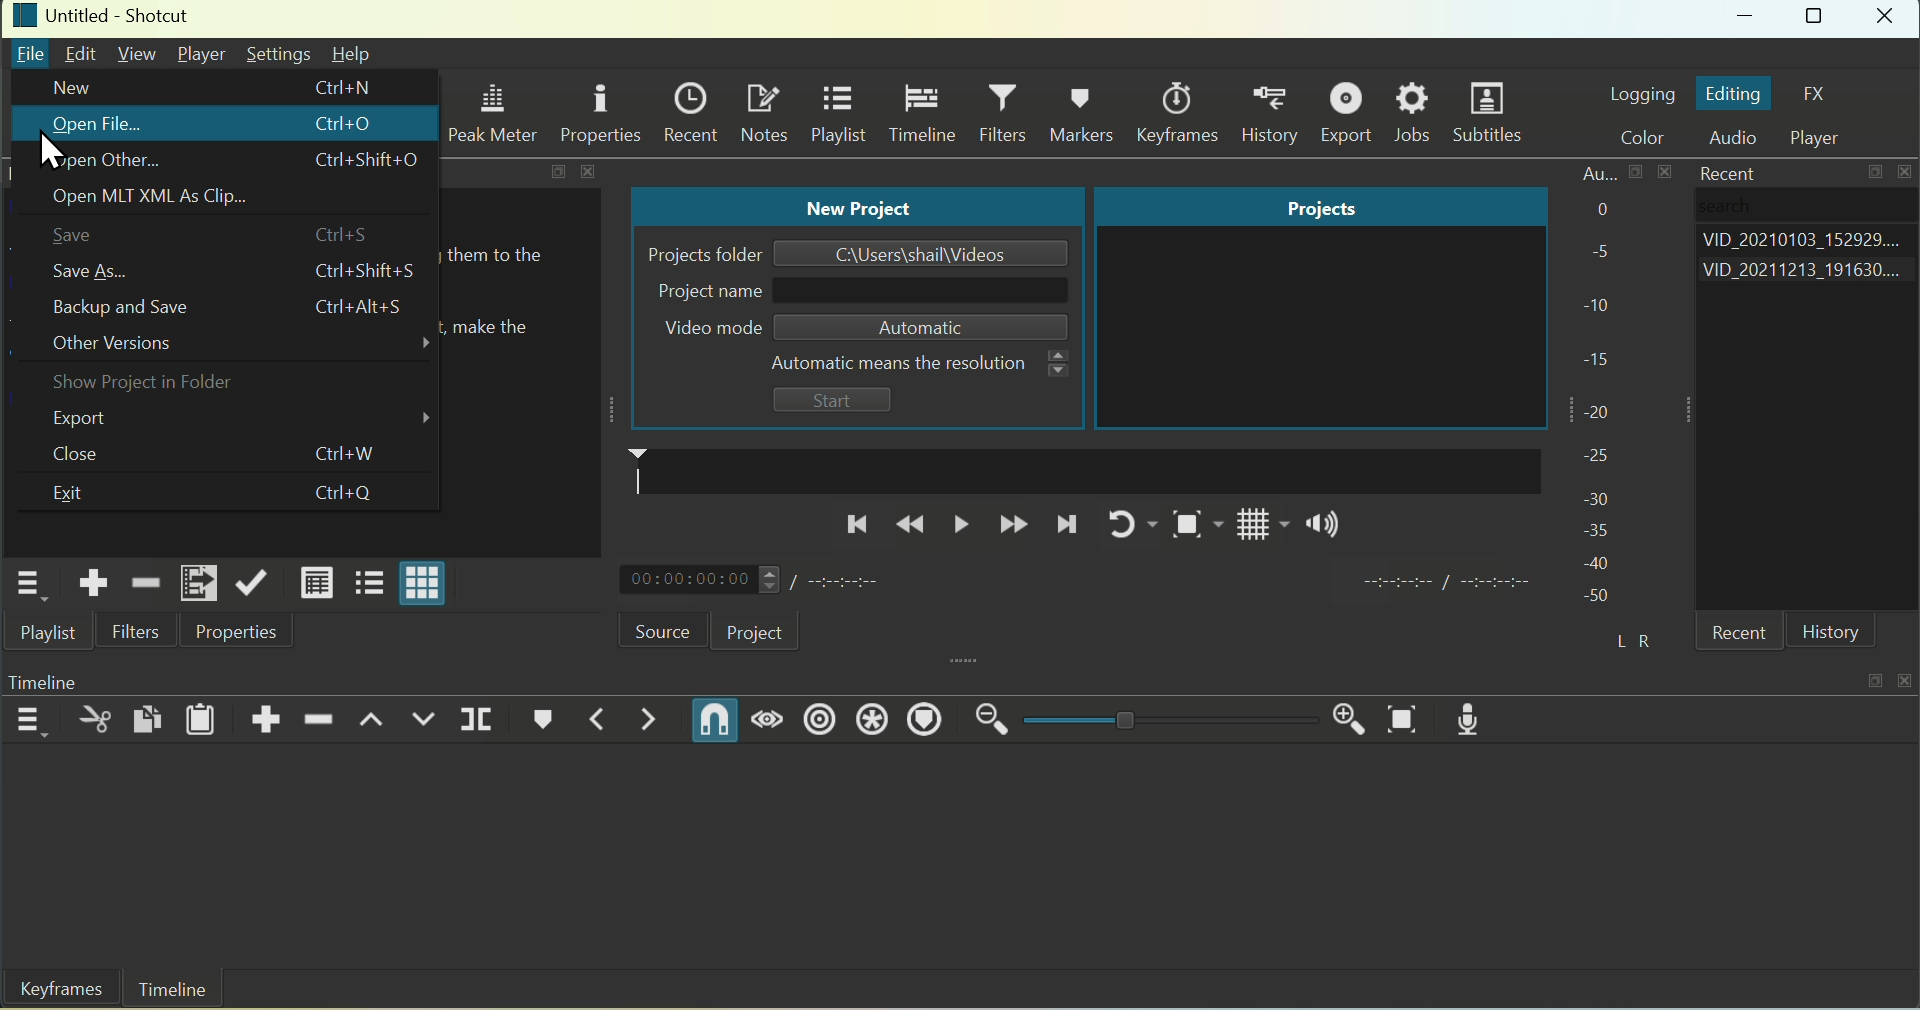 The height and width of the screenshot is (1010, 1920). Describe the element at coordinates (1350, 112) in the screenshot. I see `Export` at that location.